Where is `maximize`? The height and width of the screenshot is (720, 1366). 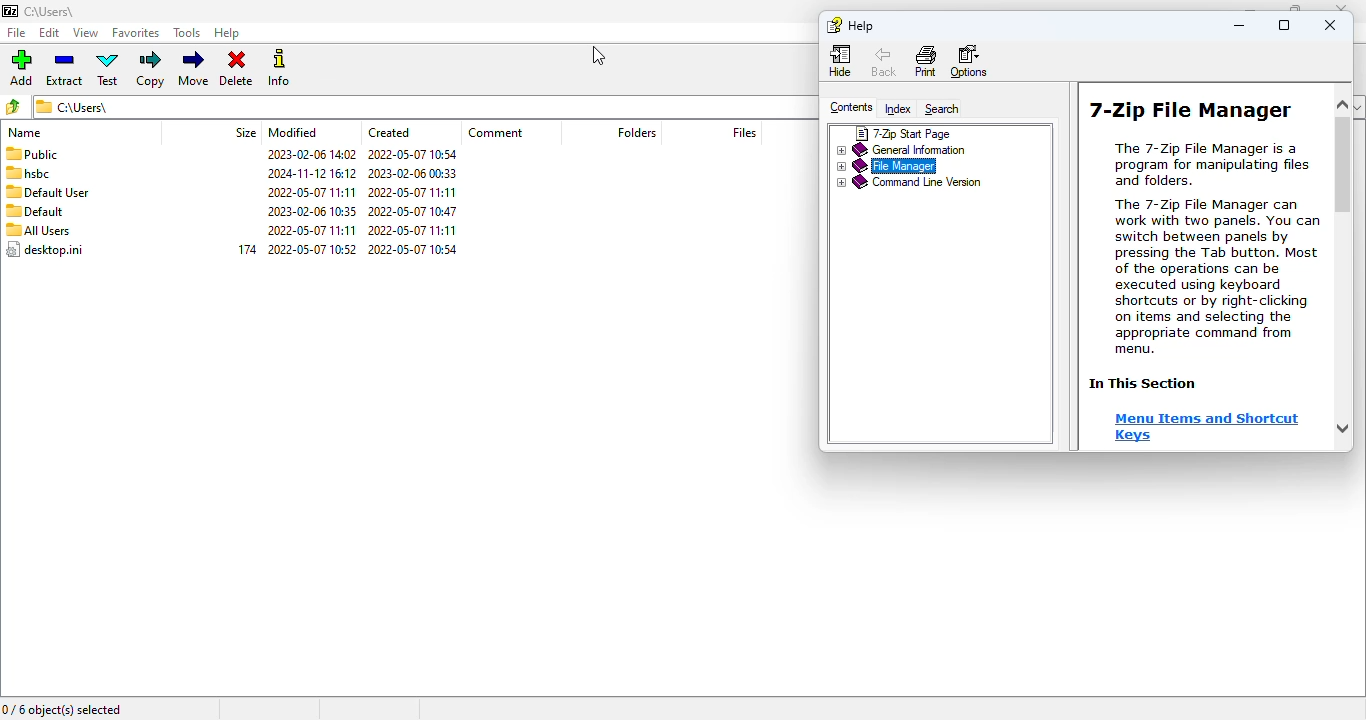
maximize is located at coordinates (1285, 25).